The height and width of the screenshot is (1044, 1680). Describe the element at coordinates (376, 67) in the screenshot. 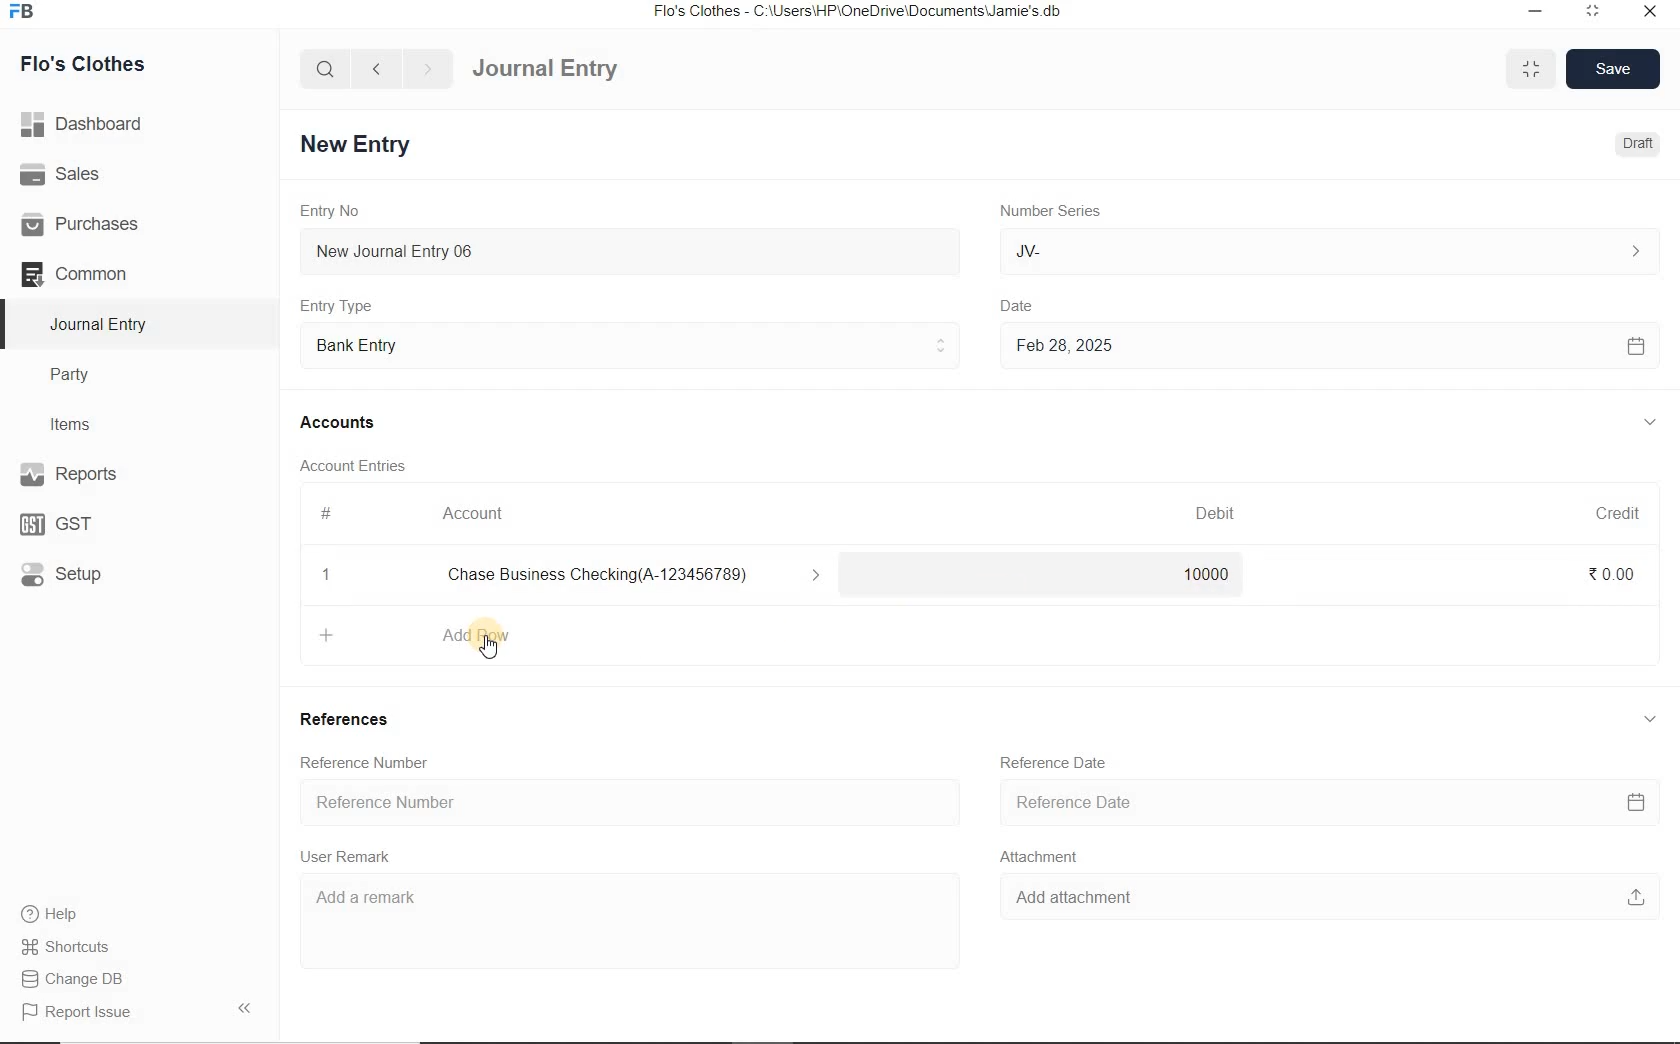

I see `back` at that location.